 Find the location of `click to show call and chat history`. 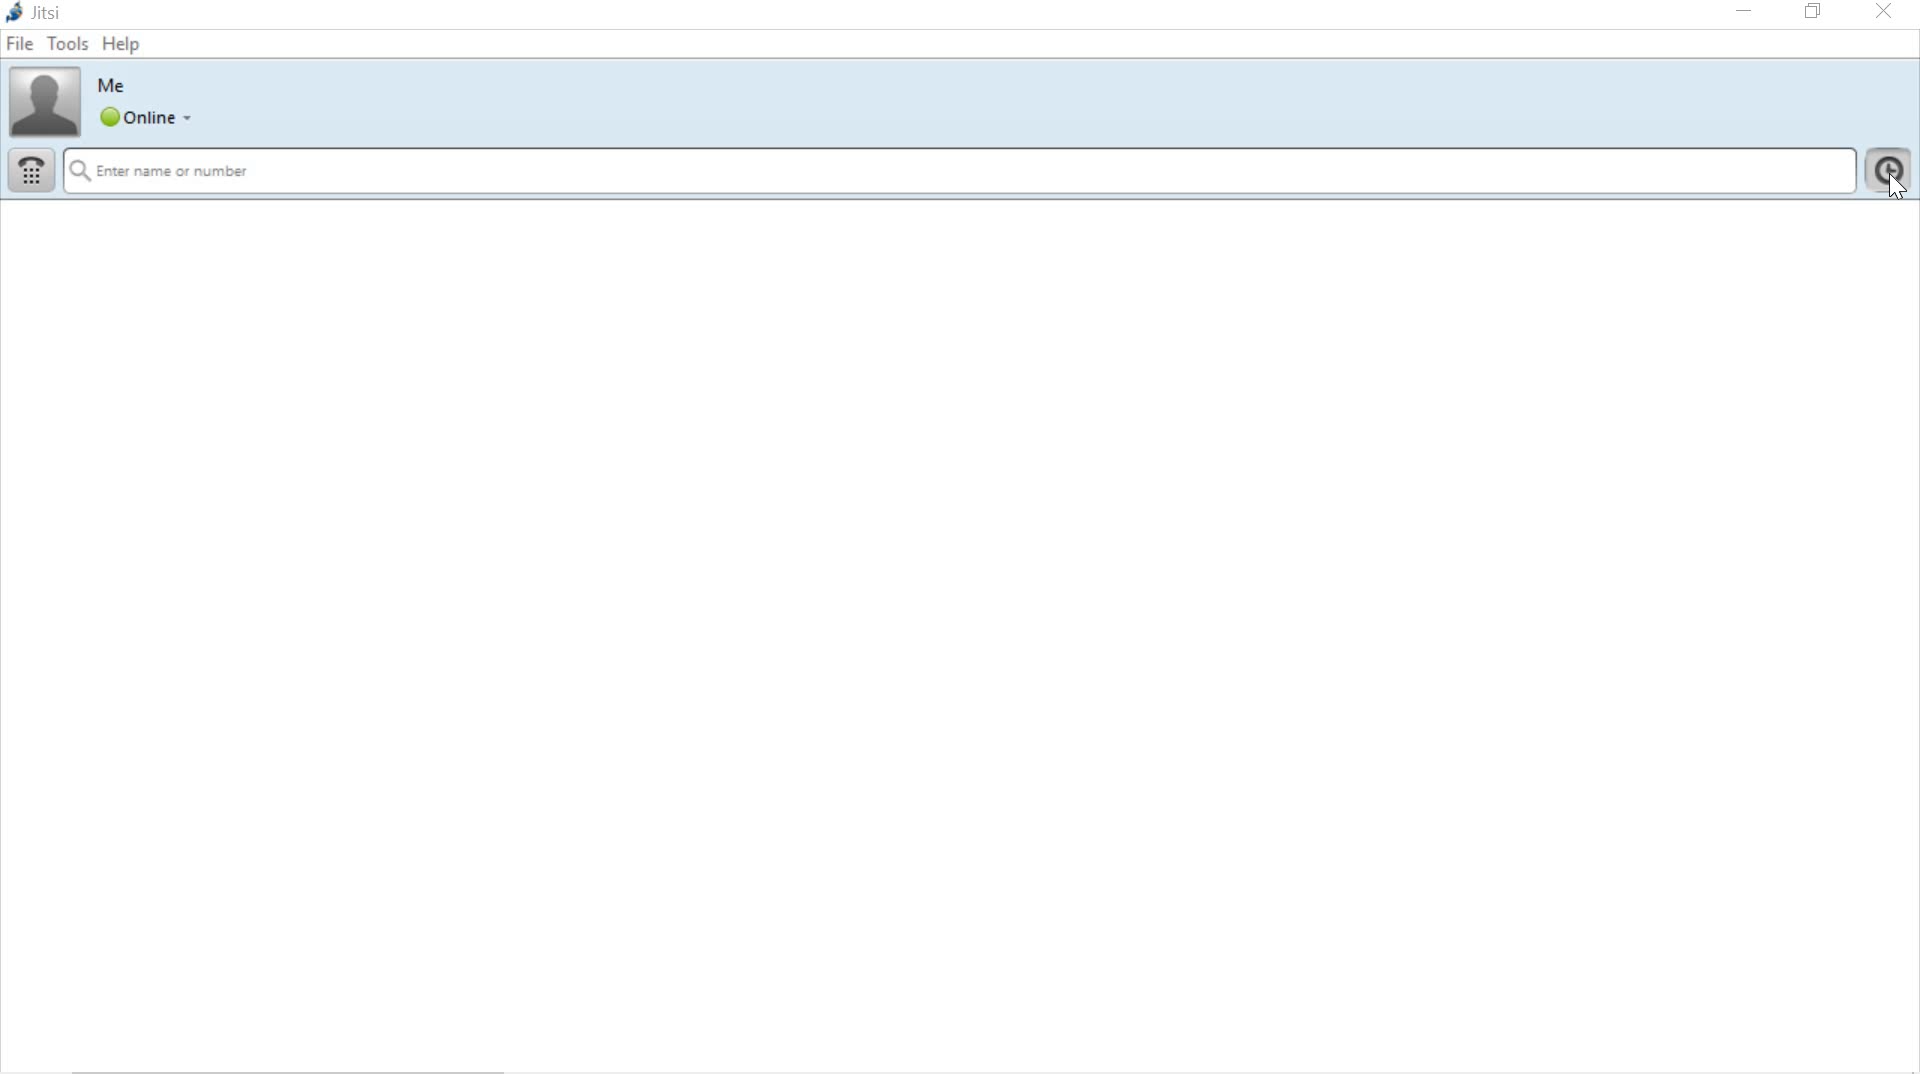

click to show call and chat history is located at coordinates (1891, 175).